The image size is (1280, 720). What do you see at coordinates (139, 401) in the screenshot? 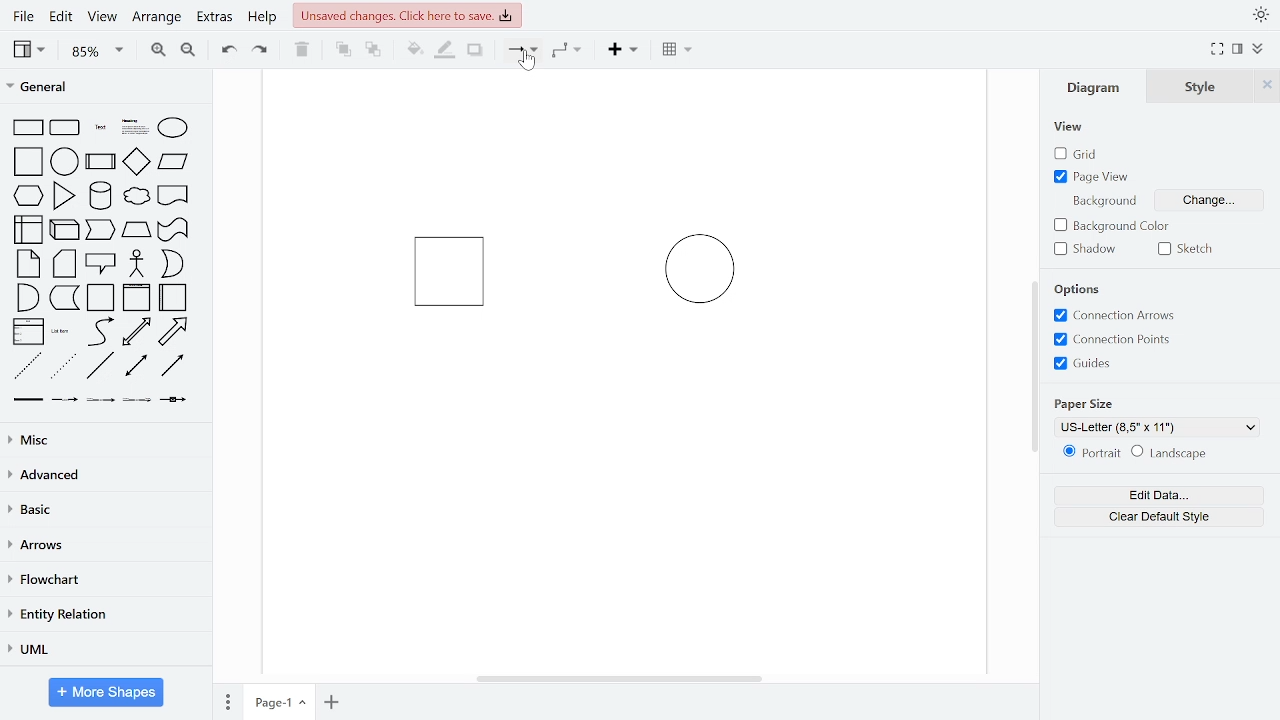
I see `connector with 3 labels` at bounding box center [139, 401].